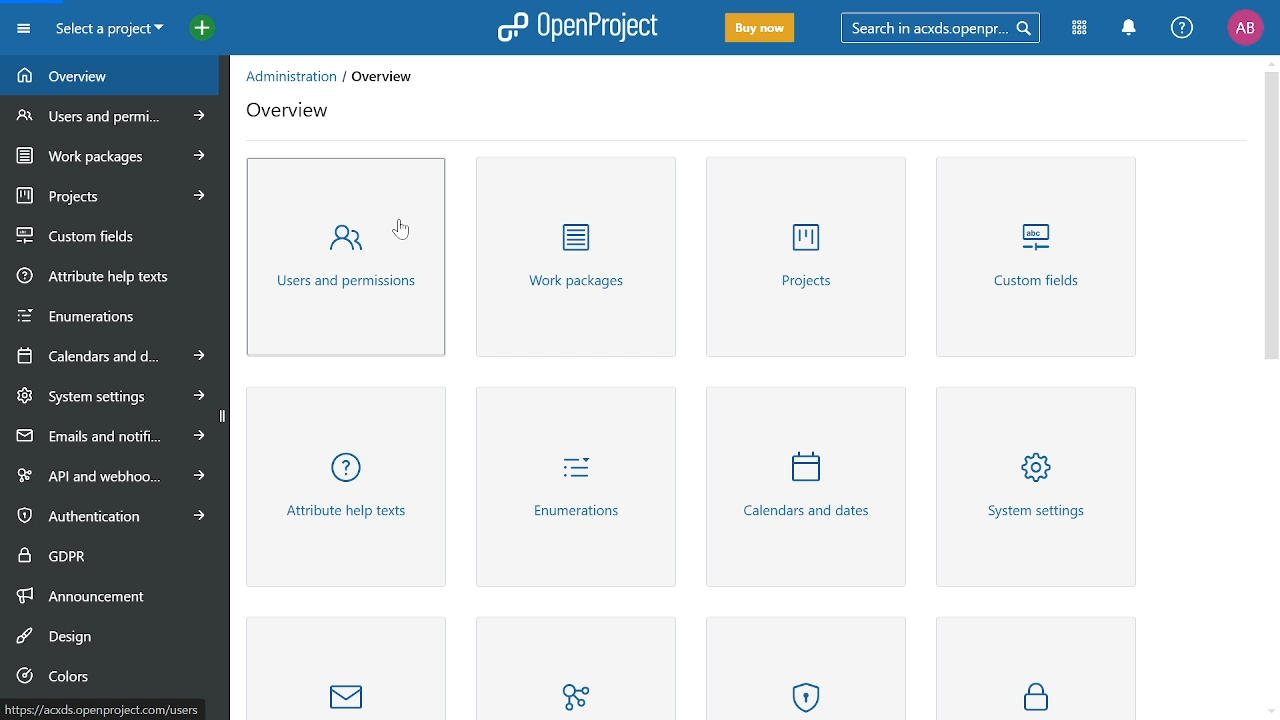 The image size is (1280, 720). What do you see at coordinates (291, 76) in the screenshot?
I see `administration` at bounding box center [291, 76].